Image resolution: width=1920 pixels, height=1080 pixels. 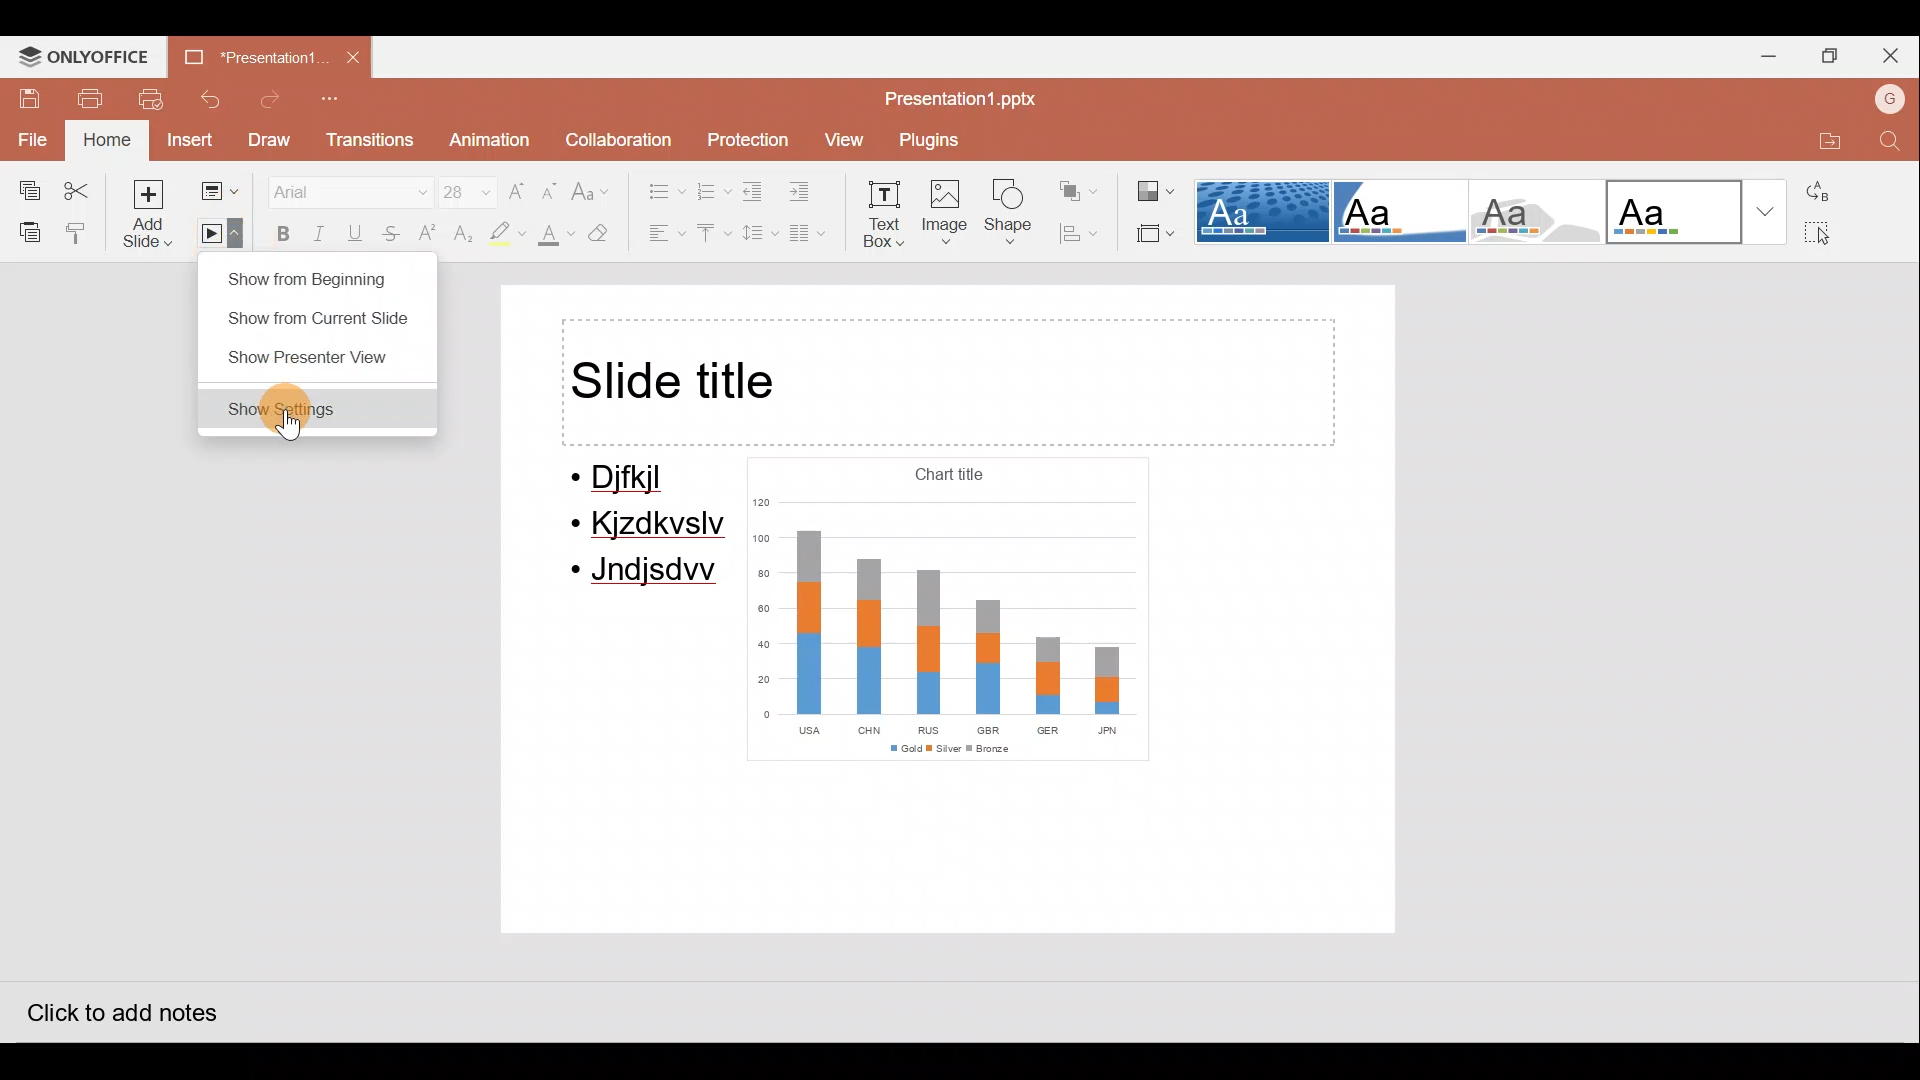 I want to click on cursor, so click(x=292, y=427).